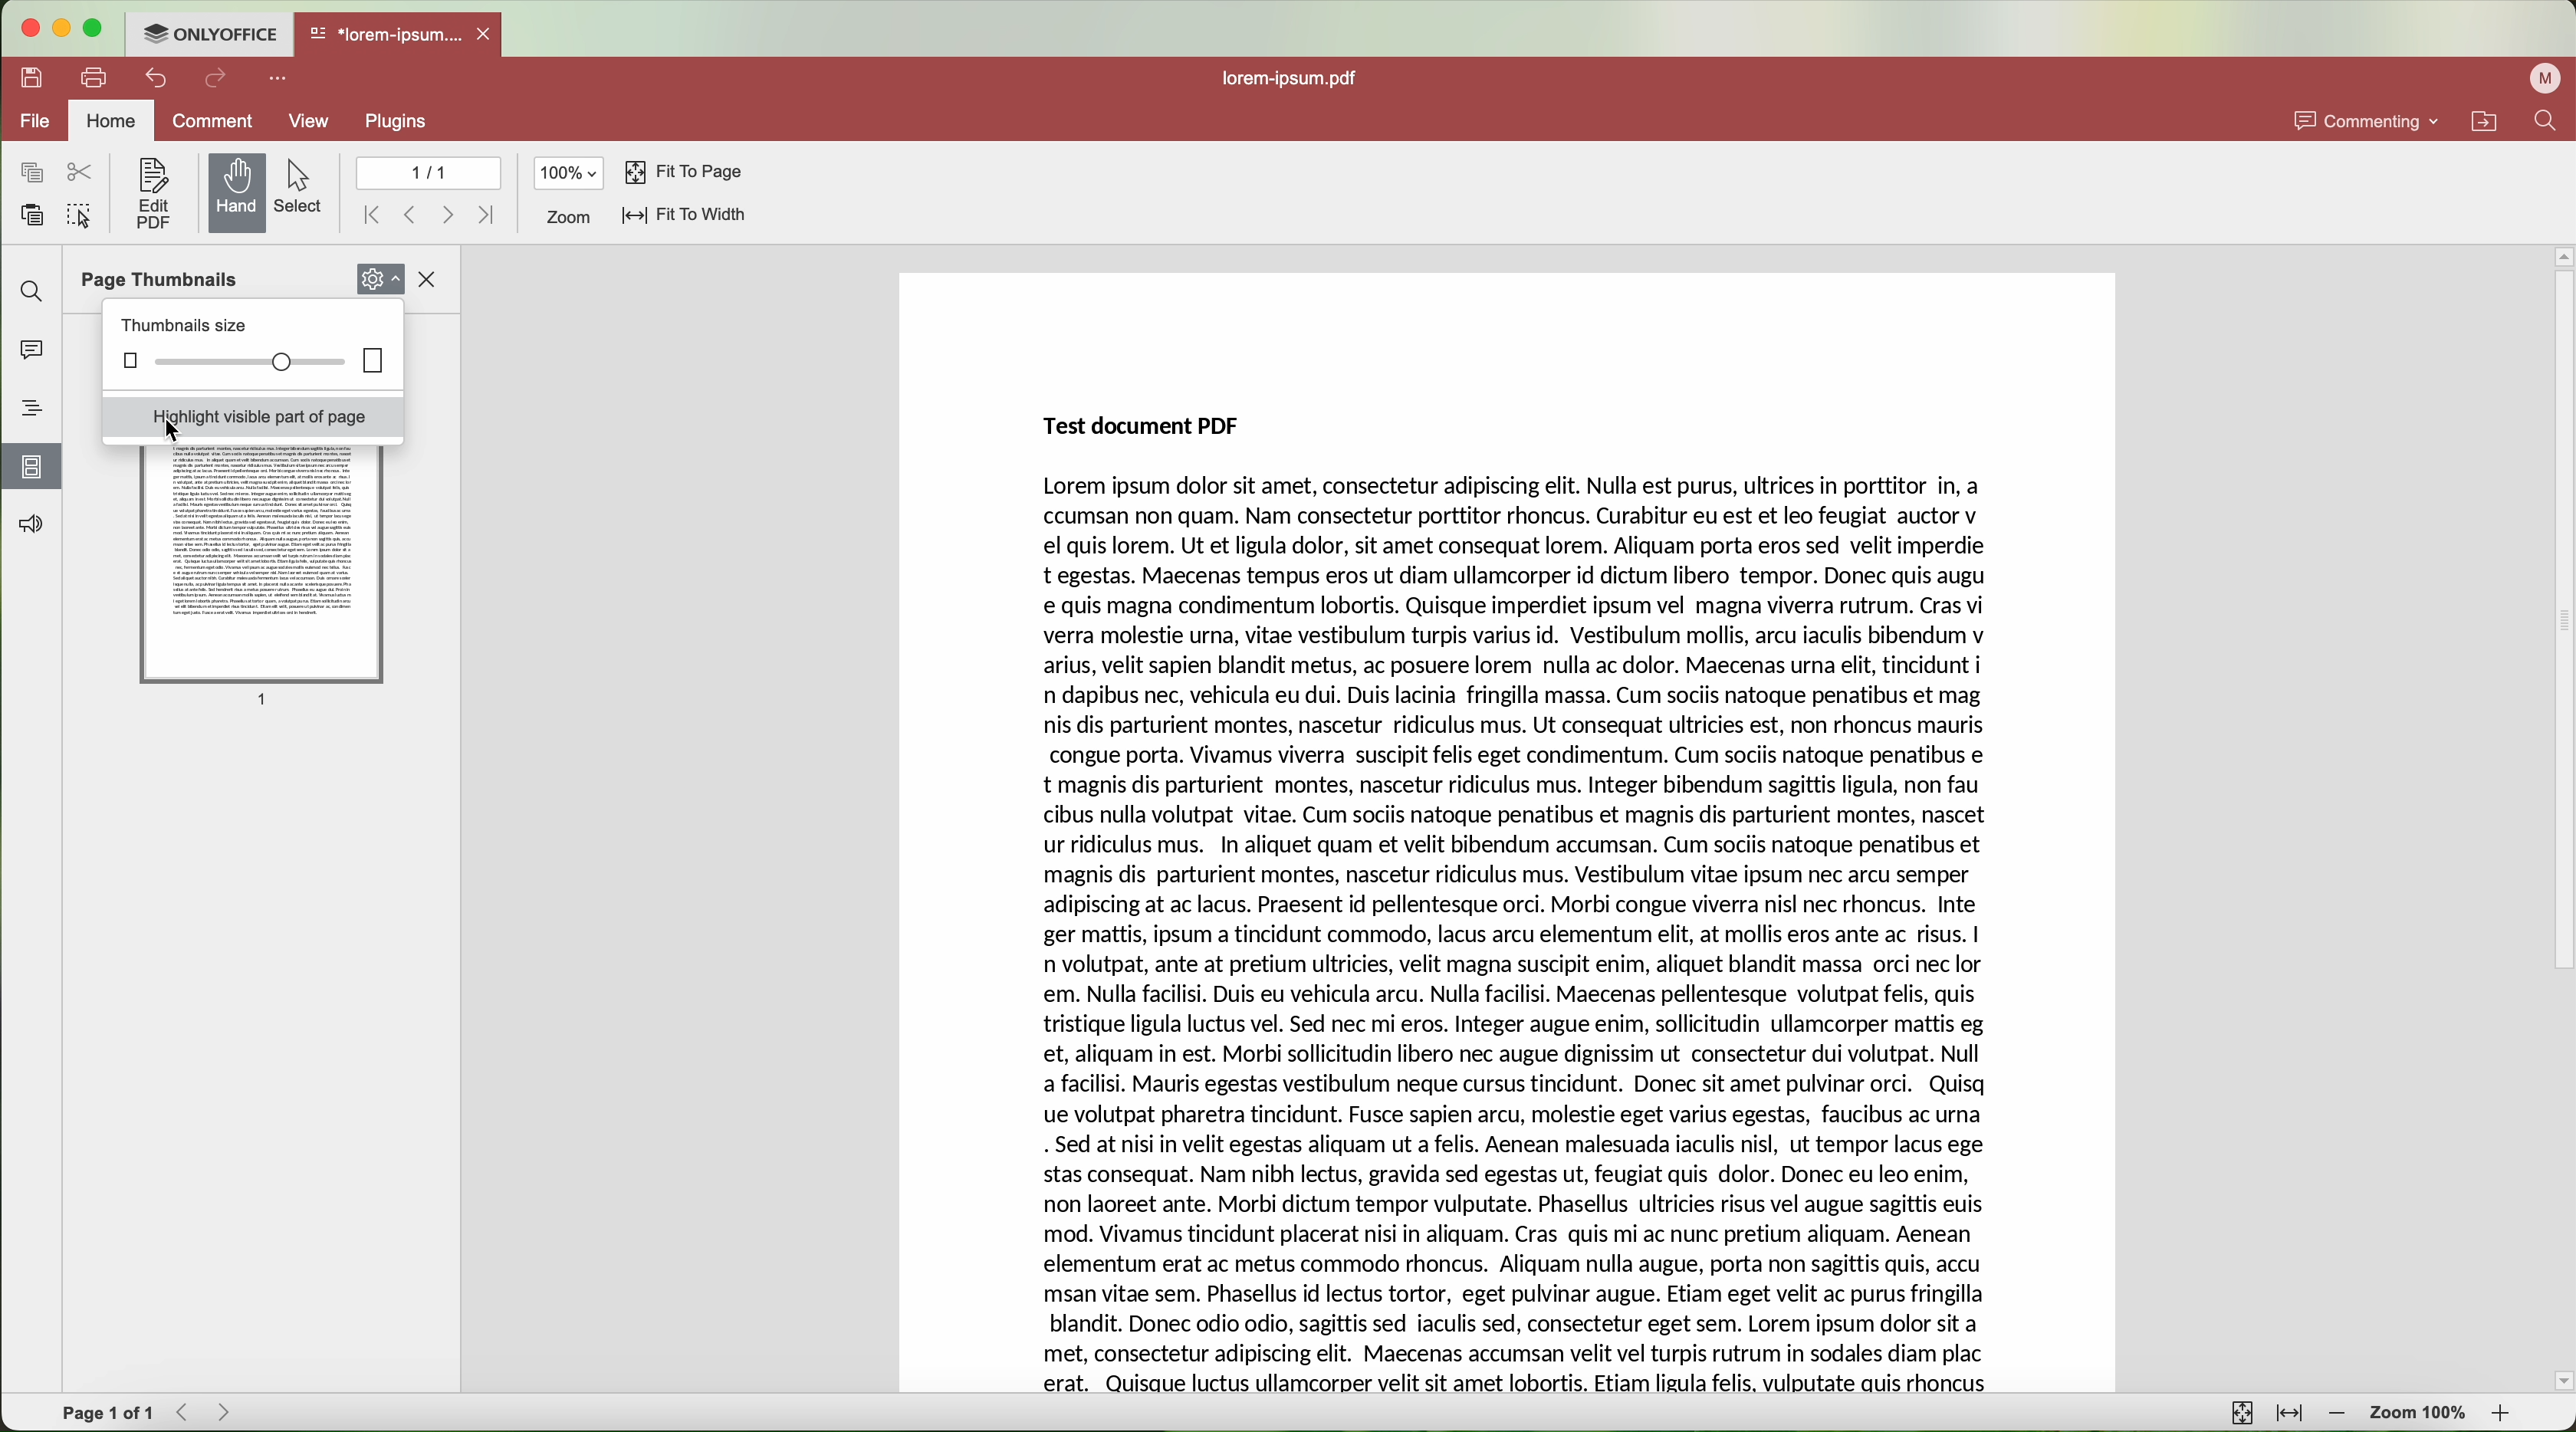 The image size is (2576, 1432). I want to click on 1, so click(266, 700).